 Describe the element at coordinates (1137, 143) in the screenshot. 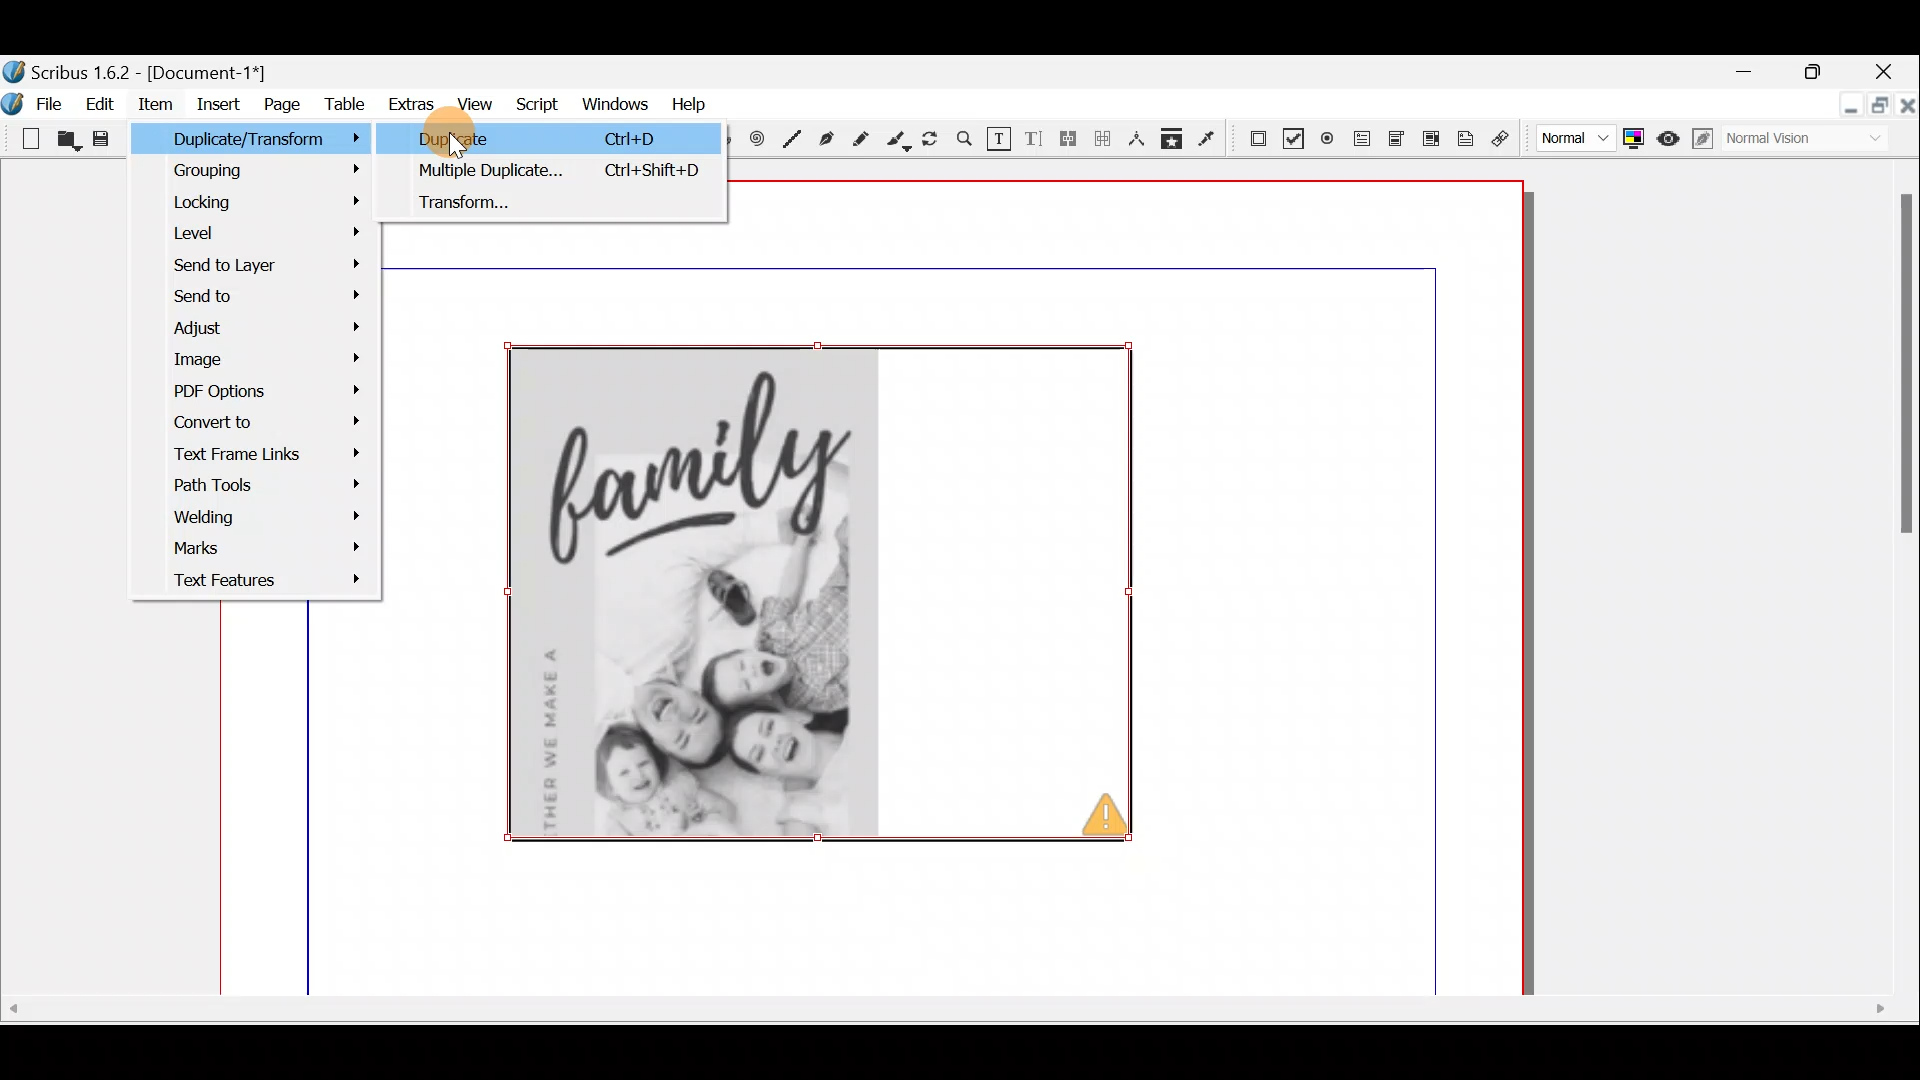

I see `Measurements` at that location.